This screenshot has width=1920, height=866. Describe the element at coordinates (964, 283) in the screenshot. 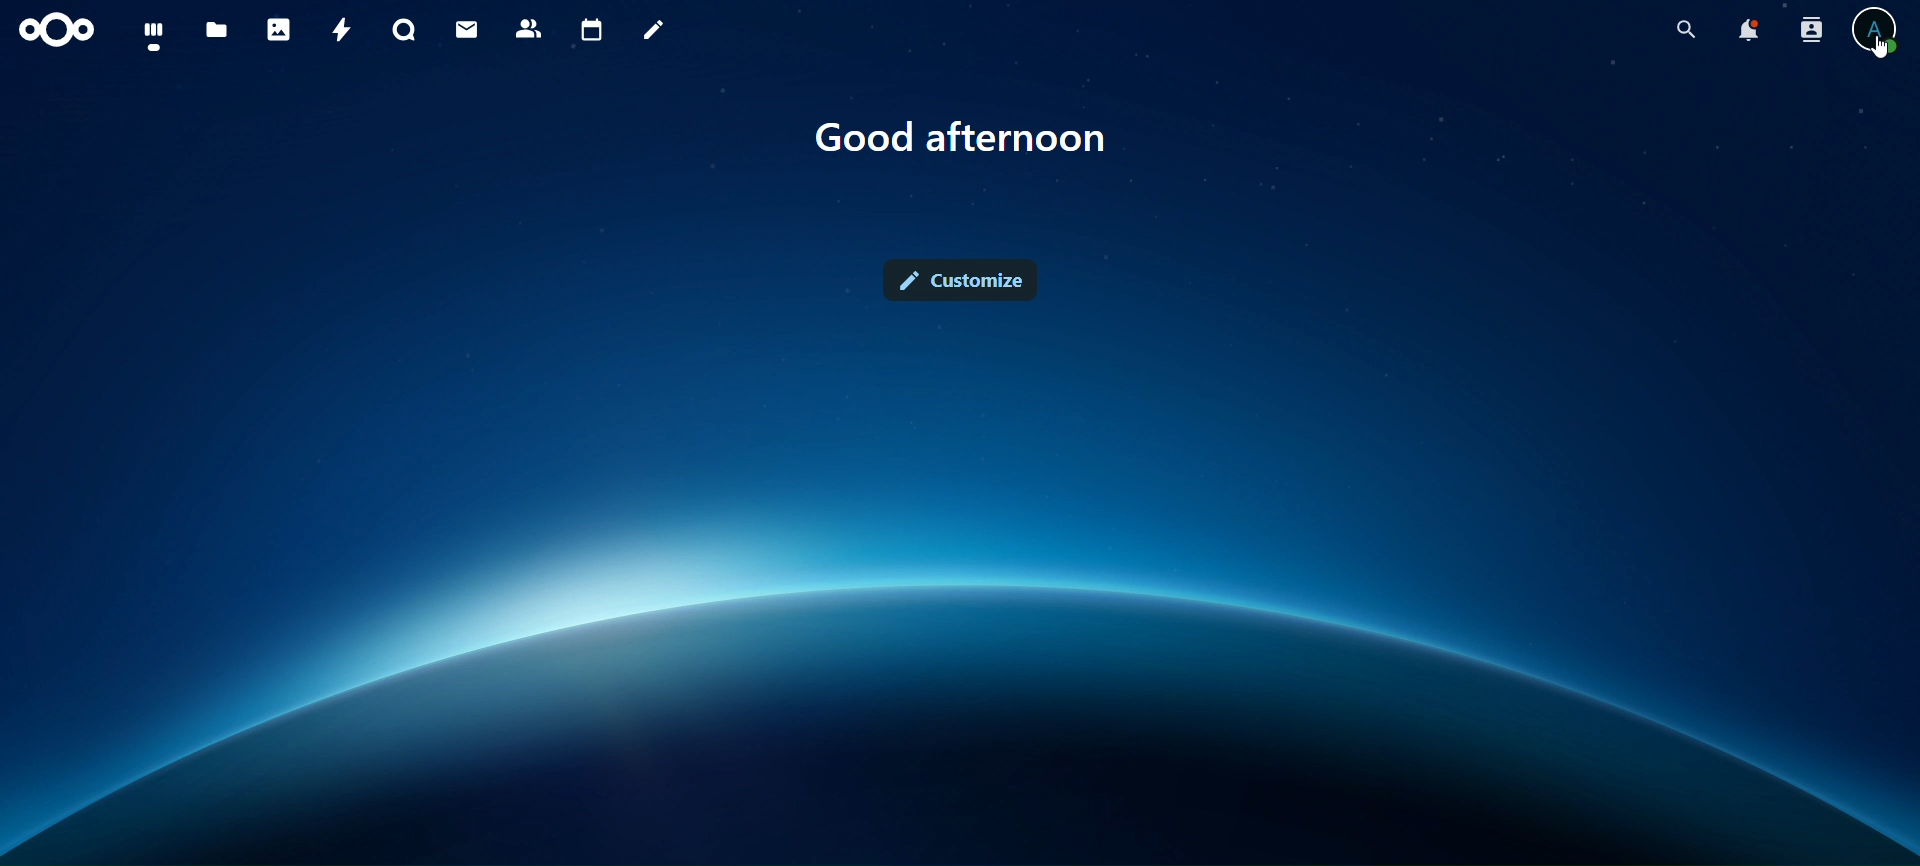

I see `customize` at that location.